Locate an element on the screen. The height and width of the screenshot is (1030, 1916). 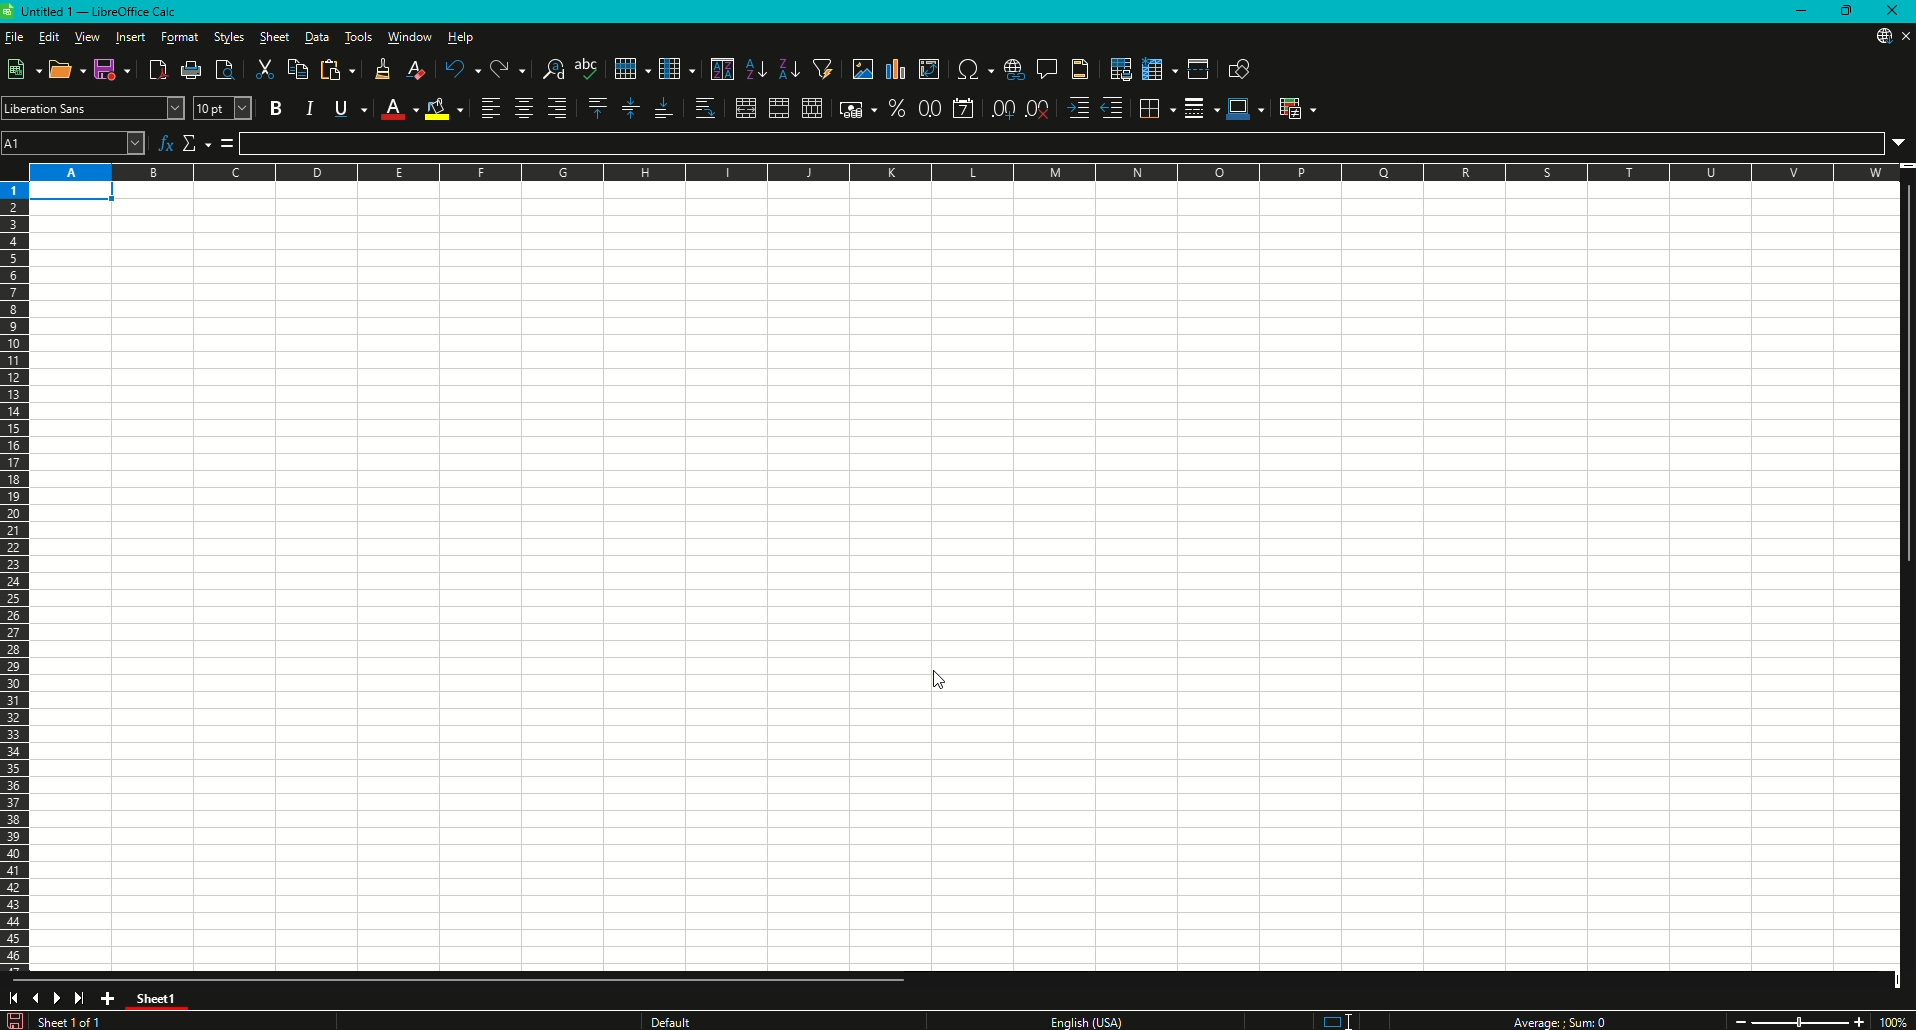
Format as Currency is located at coordinates (858, 108).